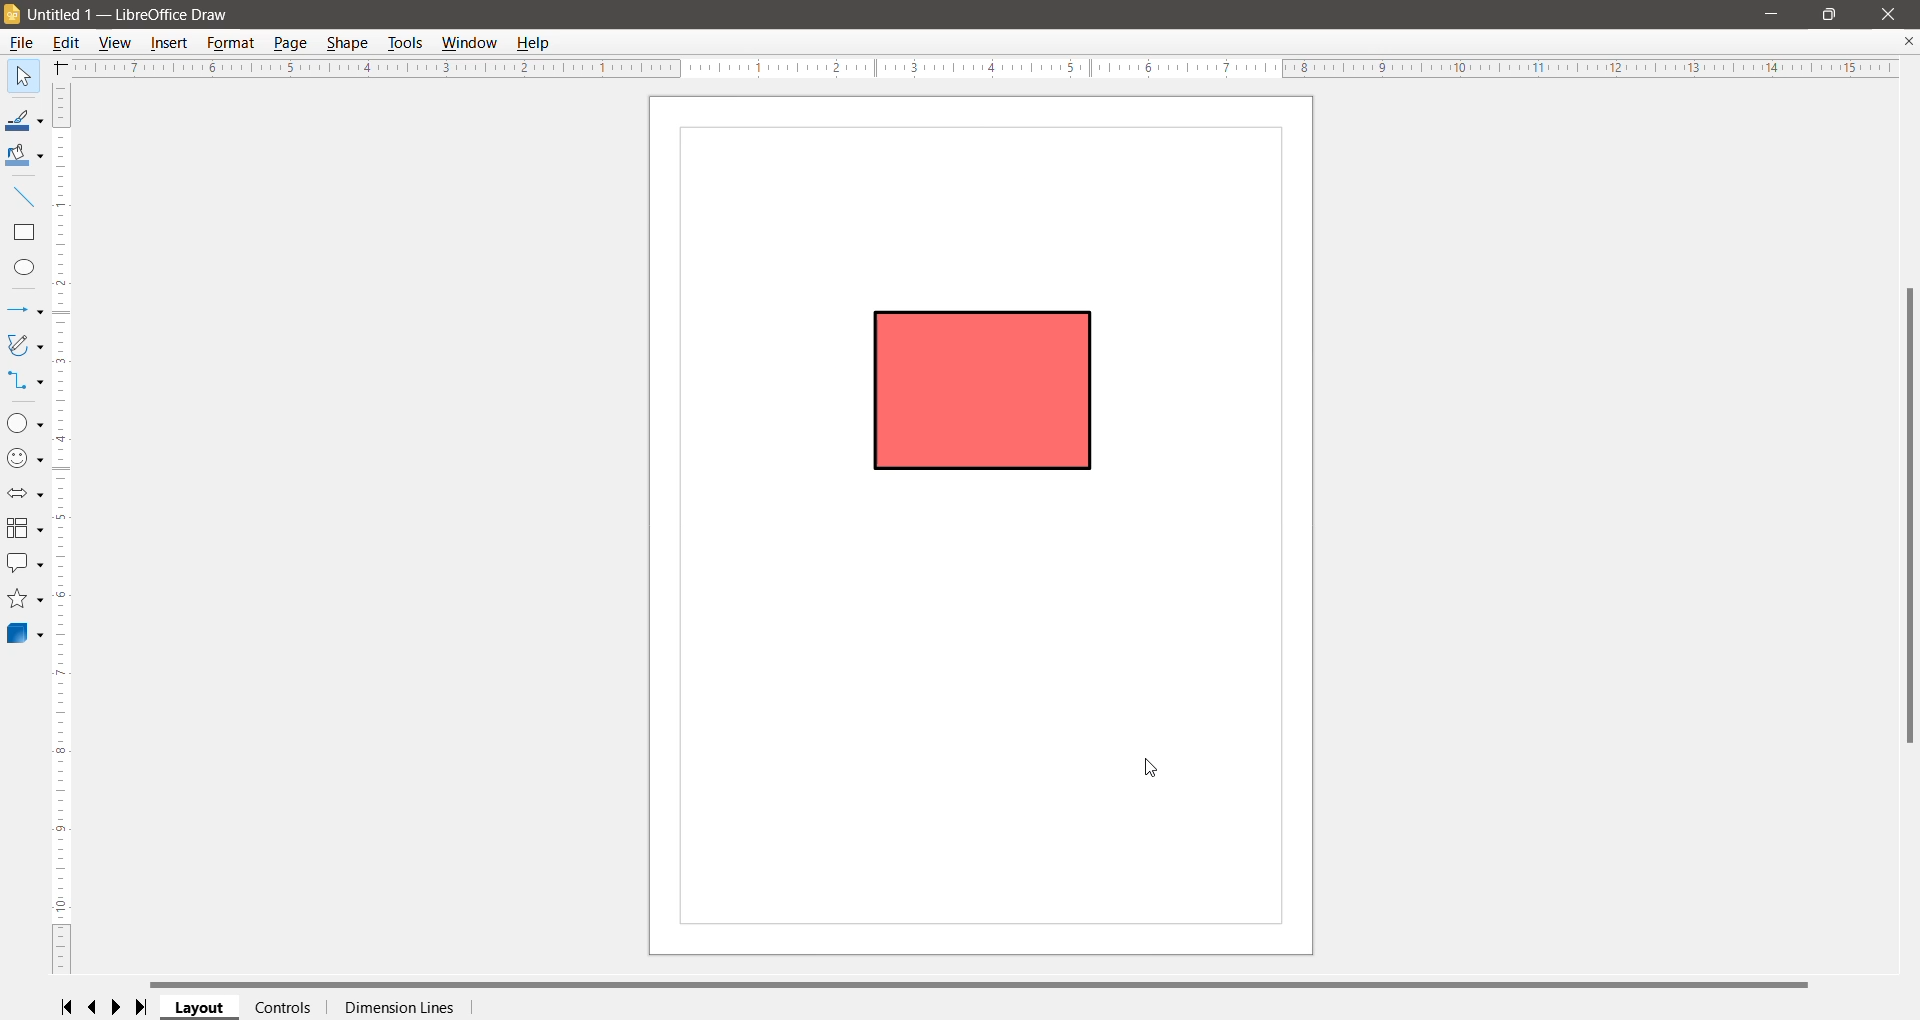 Image resolution: width=1920 pixels, height=1020 pixels. What do you see at coordinates (983, 68) in the screenshot?
I see `Horizontal Ruler` at bounding box center [983, 68].